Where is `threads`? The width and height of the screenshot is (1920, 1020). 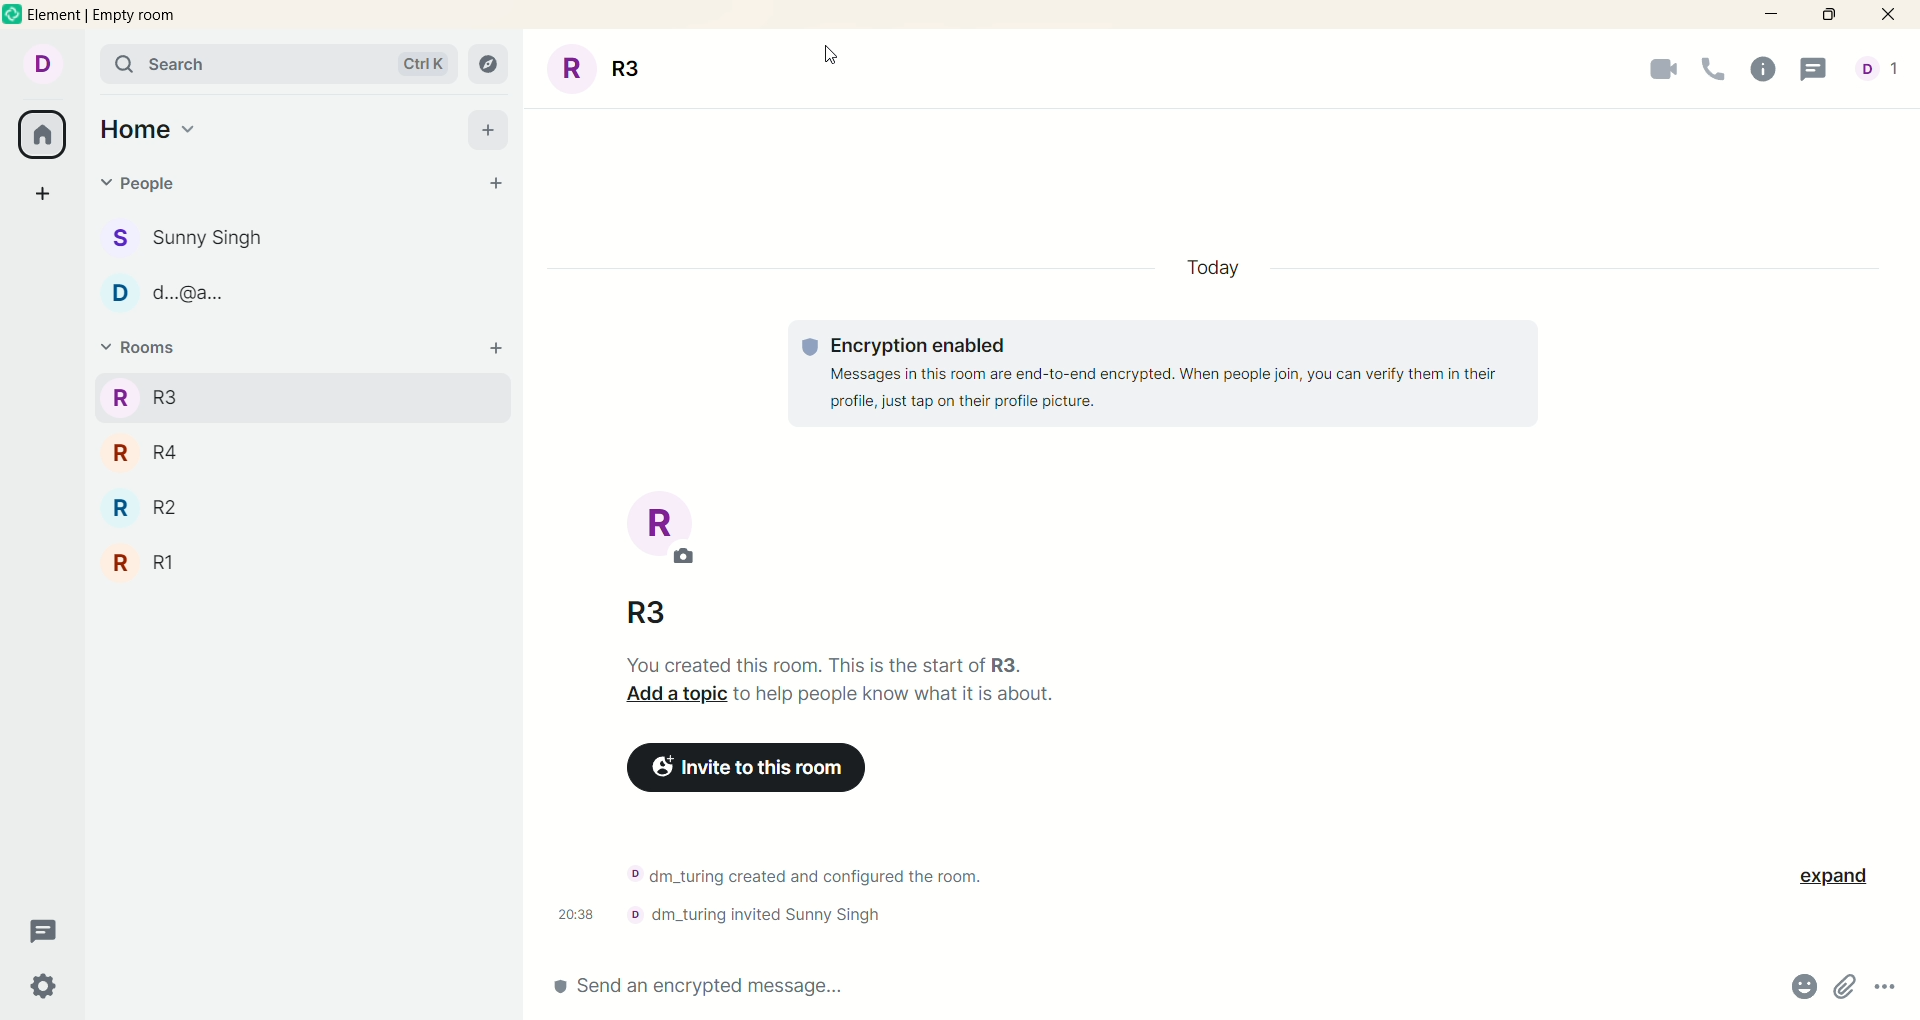 threads is located at coordinates (45, 932).